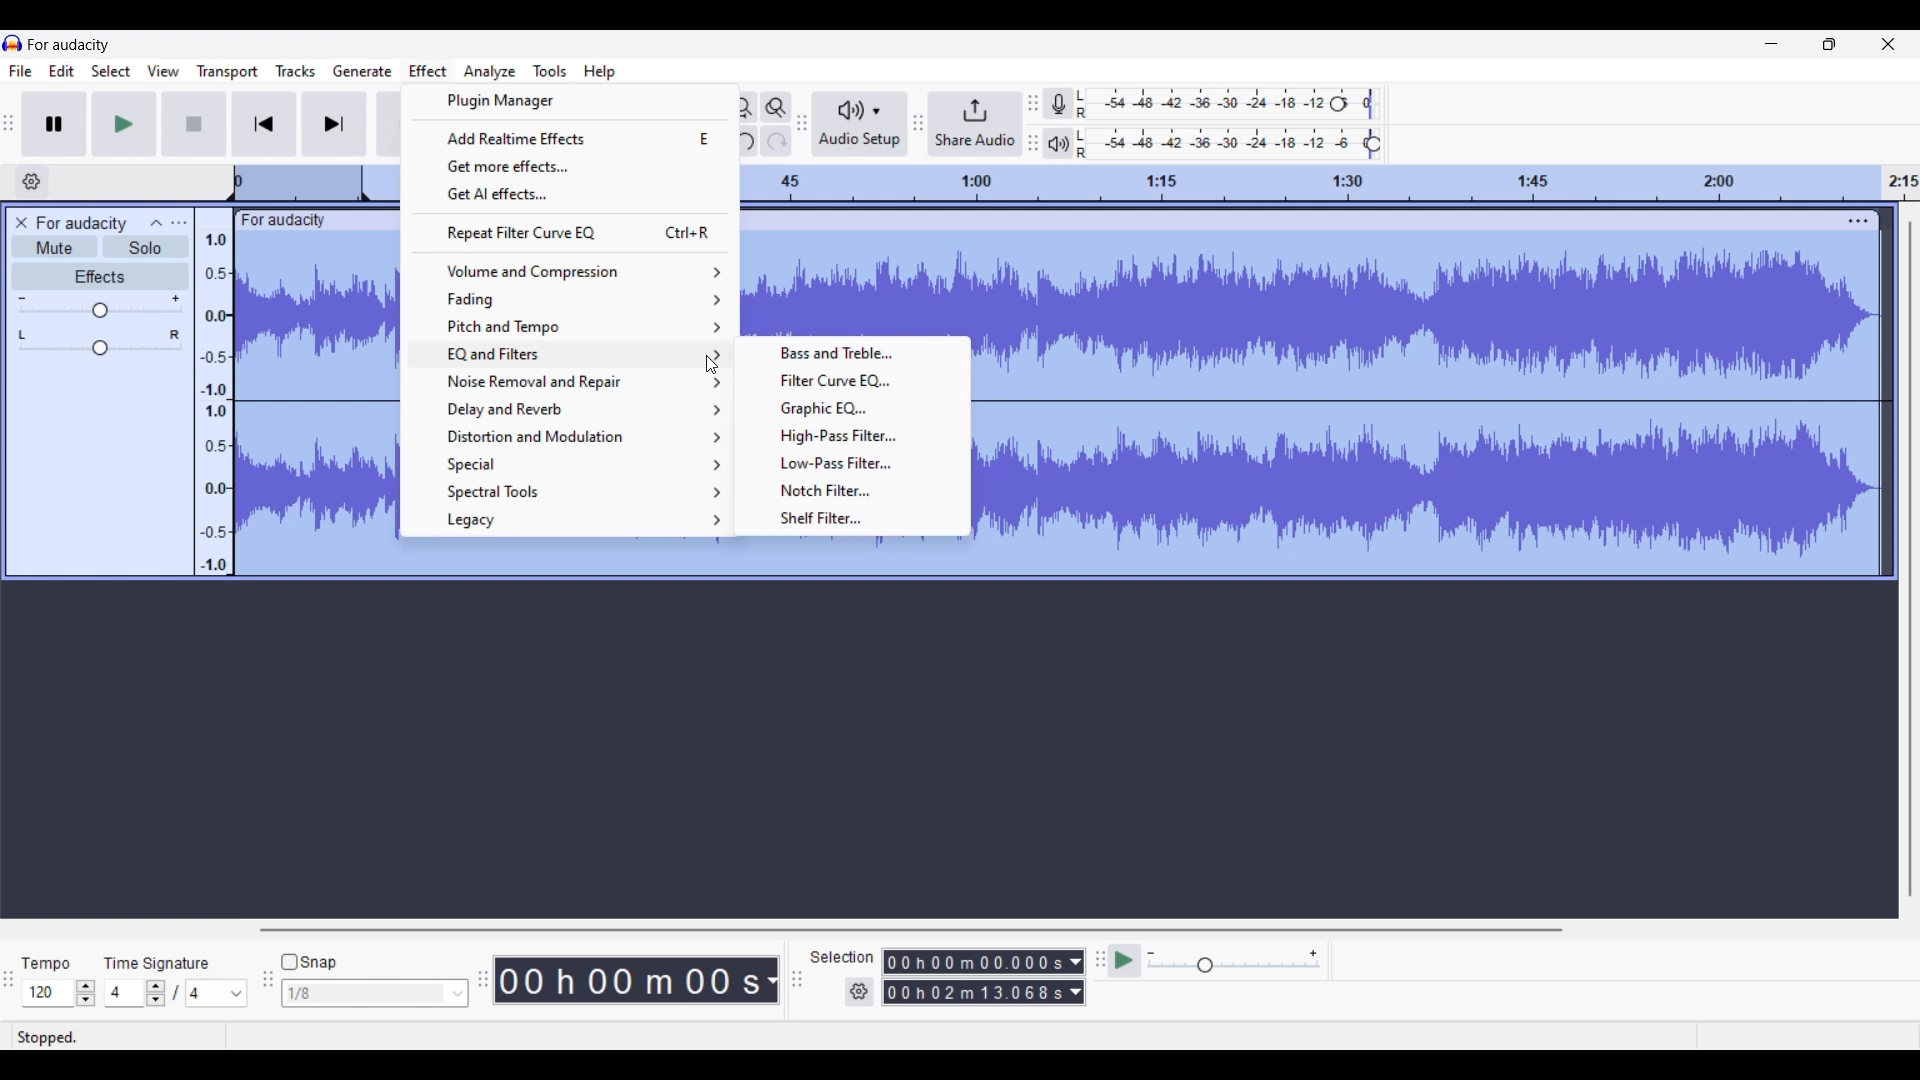  What do you see at coordinates (684, 559) in the screenshot?
I see `Track selected` at bounding box center [684, 559].